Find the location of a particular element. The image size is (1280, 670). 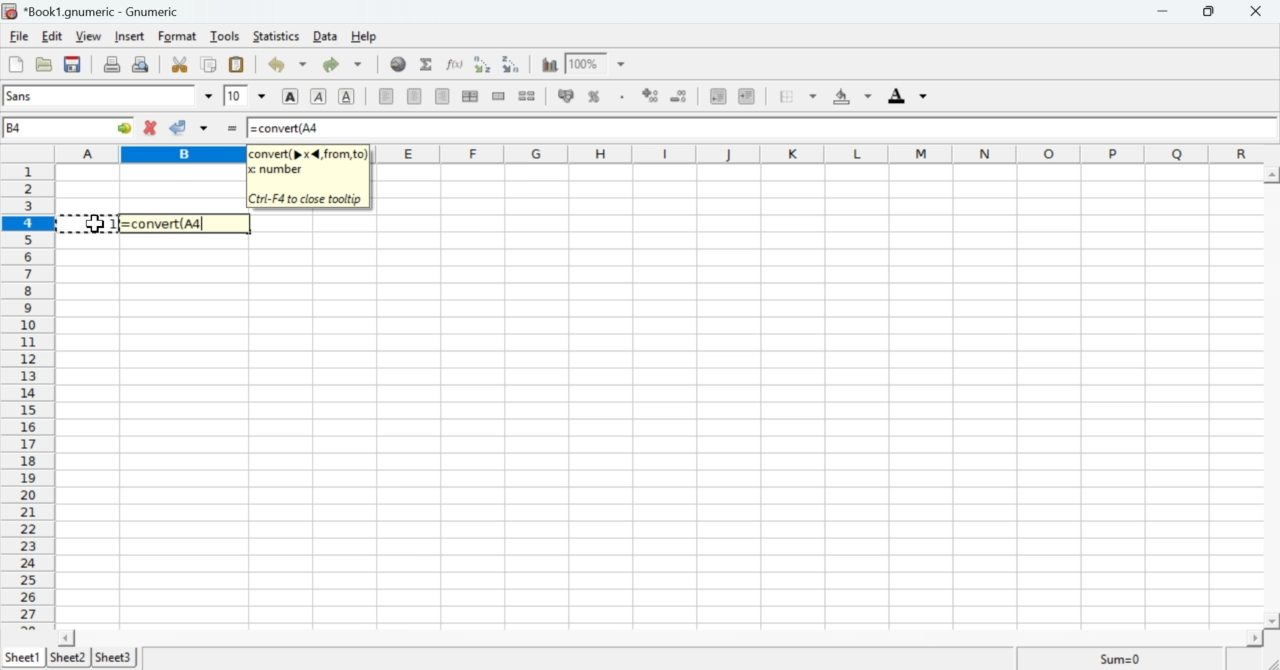

Sheet 1 is located at coordinates (25, 657).